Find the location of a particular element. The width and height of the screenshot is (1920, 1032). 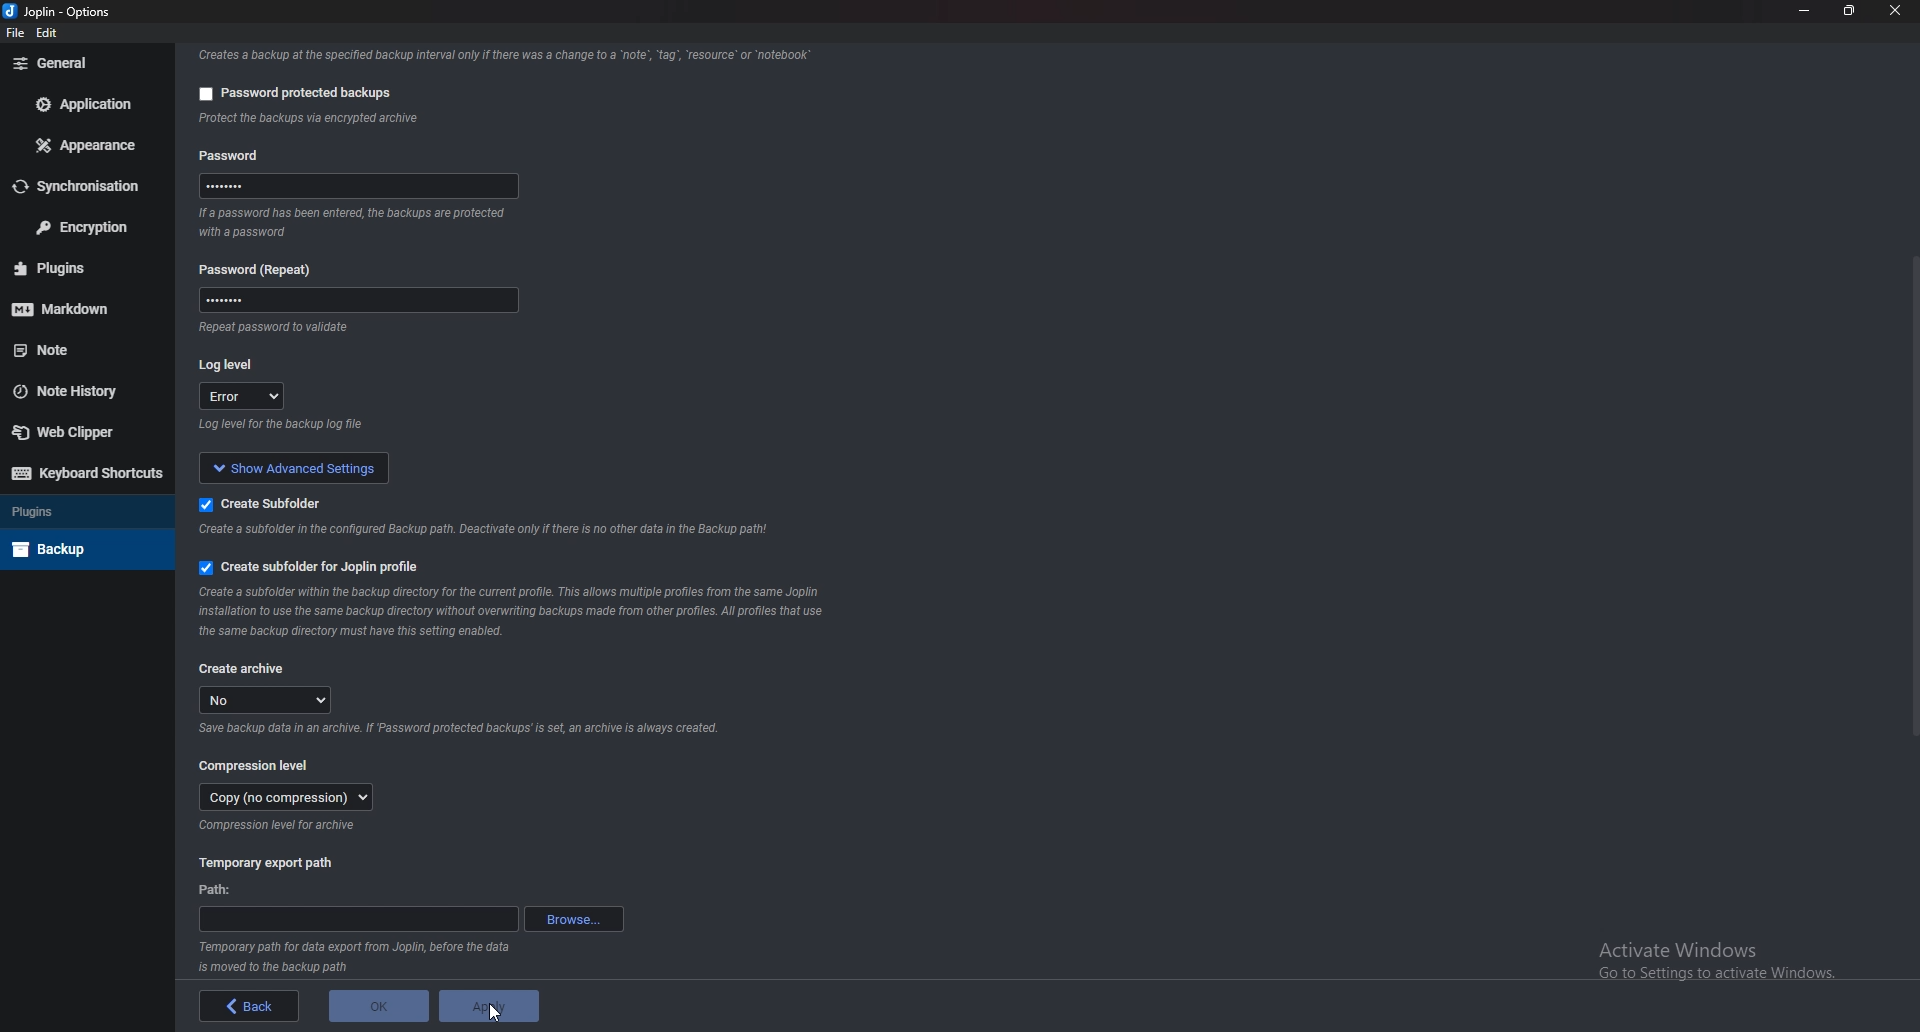

info is located at coordinates (500, 54).